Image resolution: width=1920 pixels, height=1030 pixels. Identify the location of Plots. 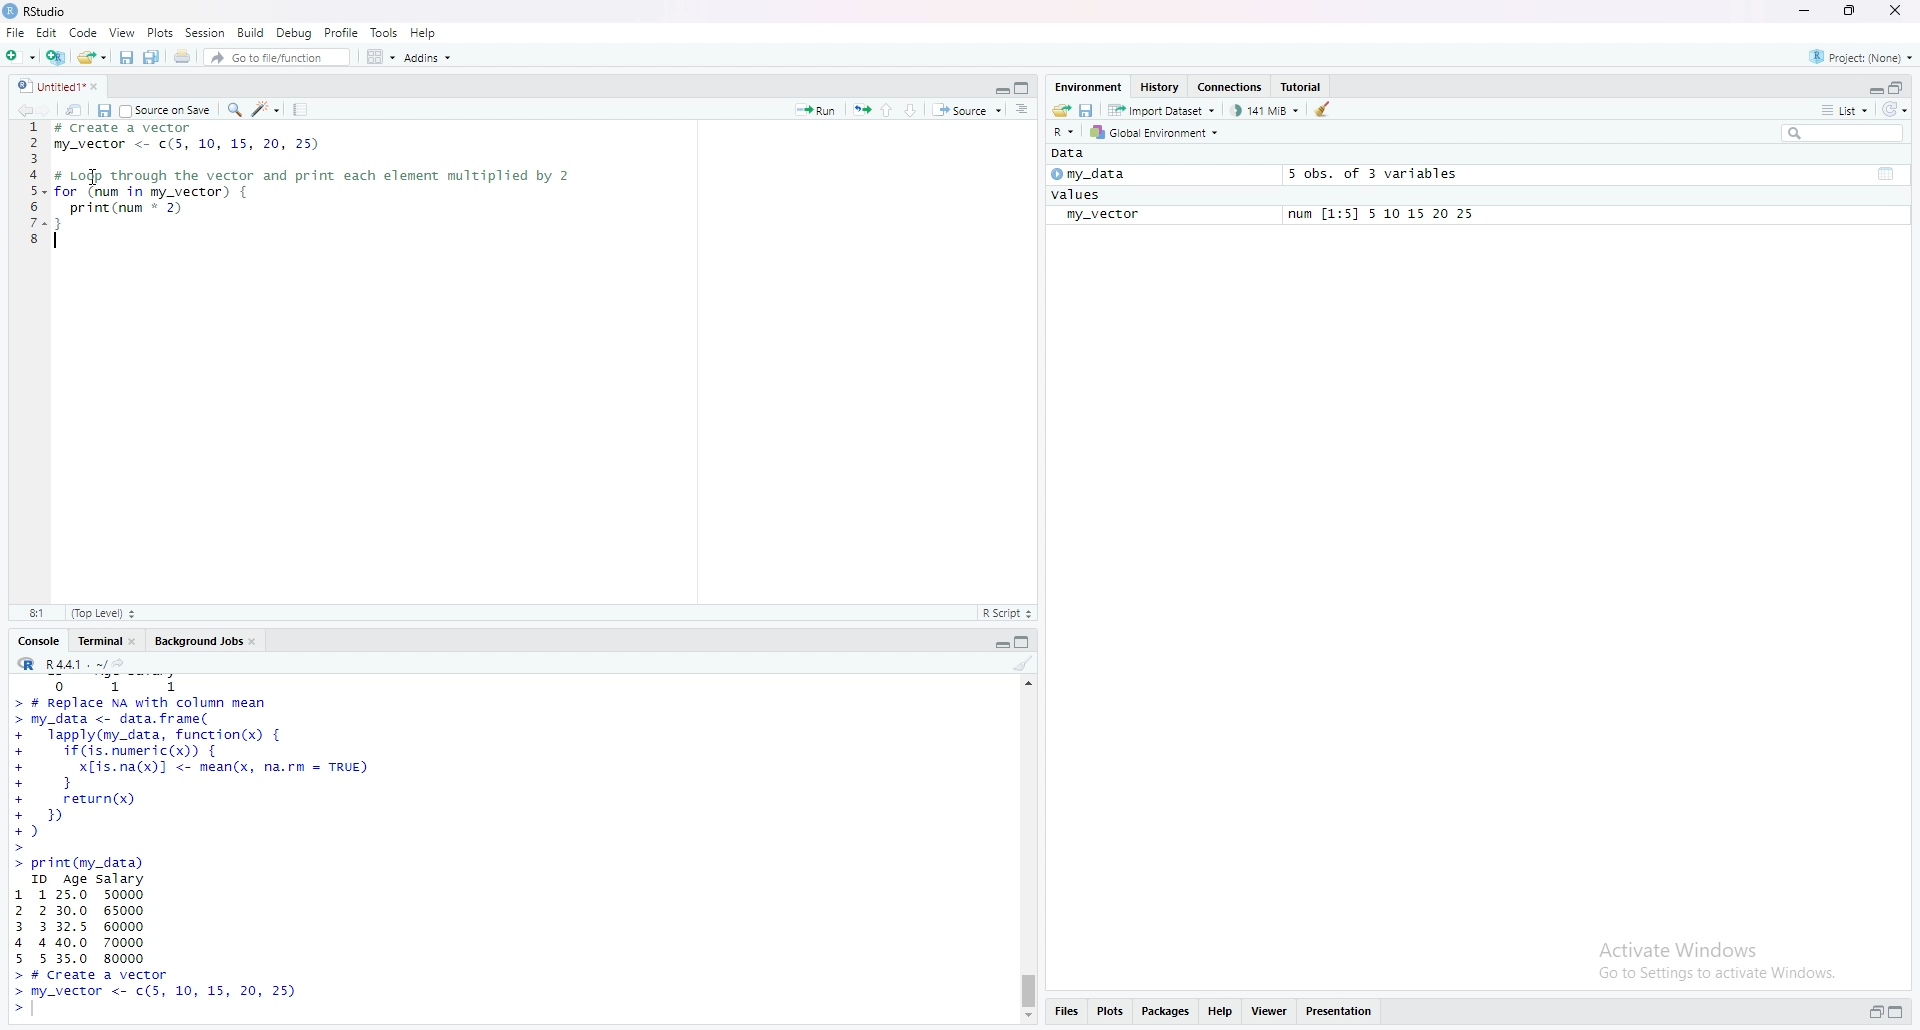
(161, 32).